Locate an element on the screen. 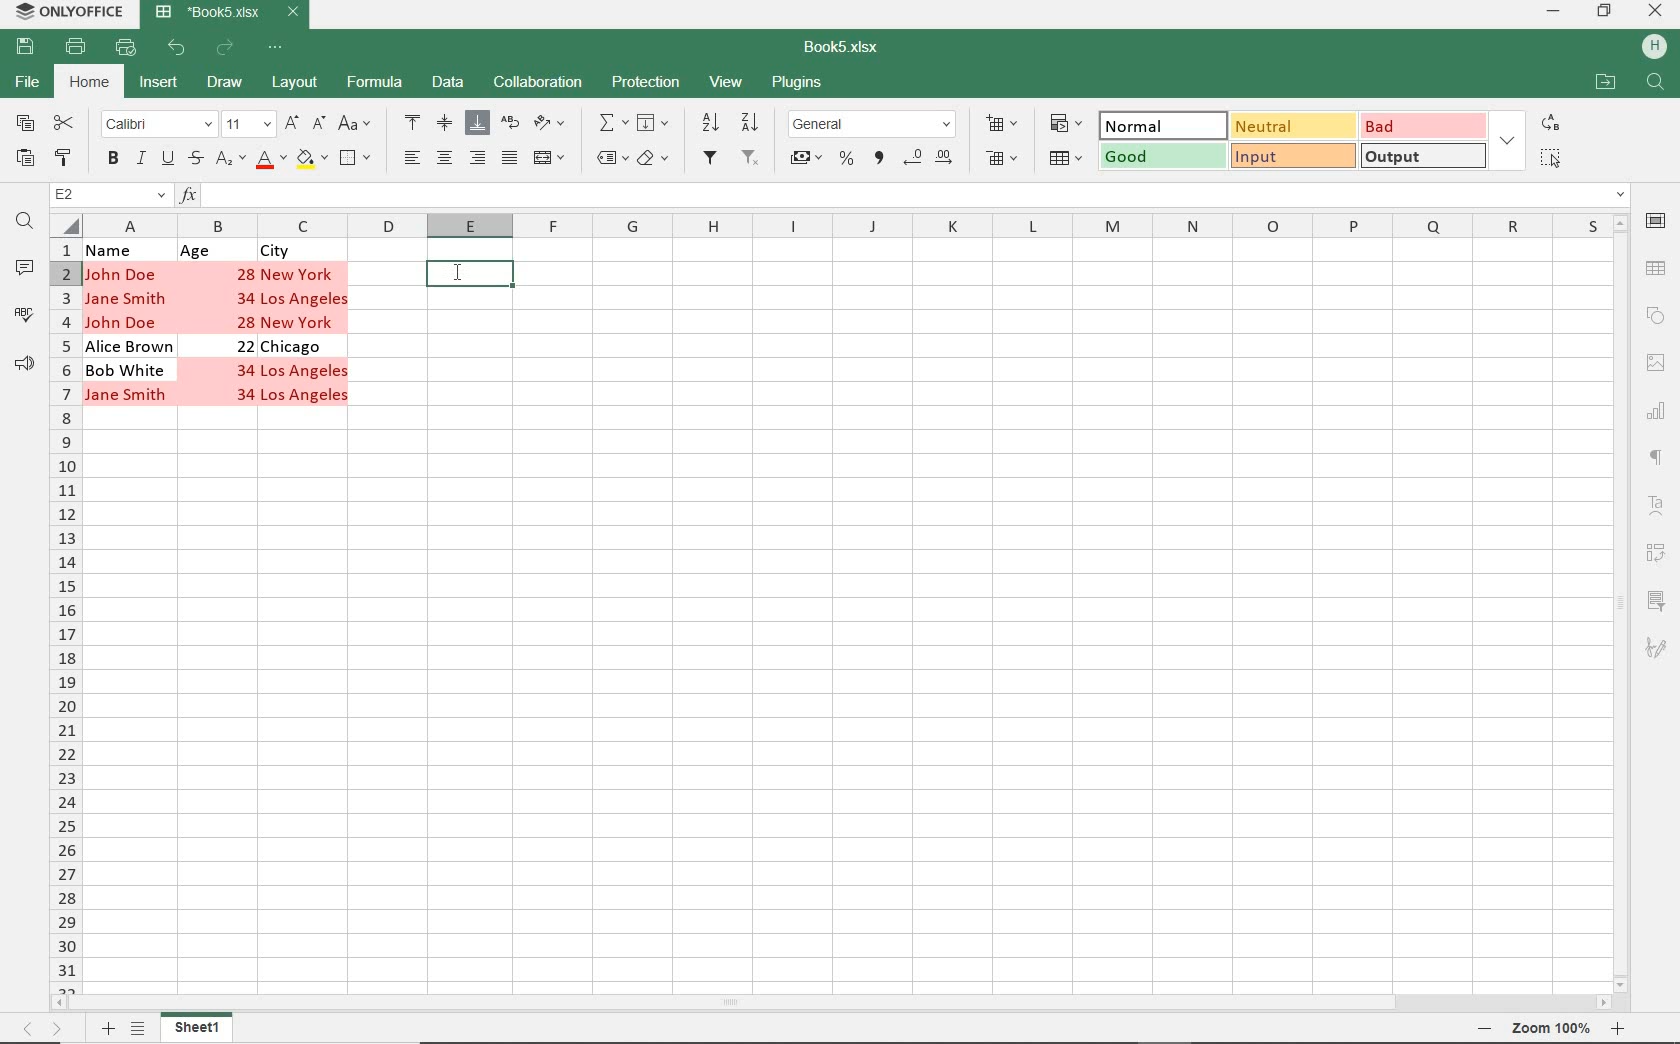 This screenshot has width=1680, height=1044. SCROLLBAR is located at coordinates (828, 1003).